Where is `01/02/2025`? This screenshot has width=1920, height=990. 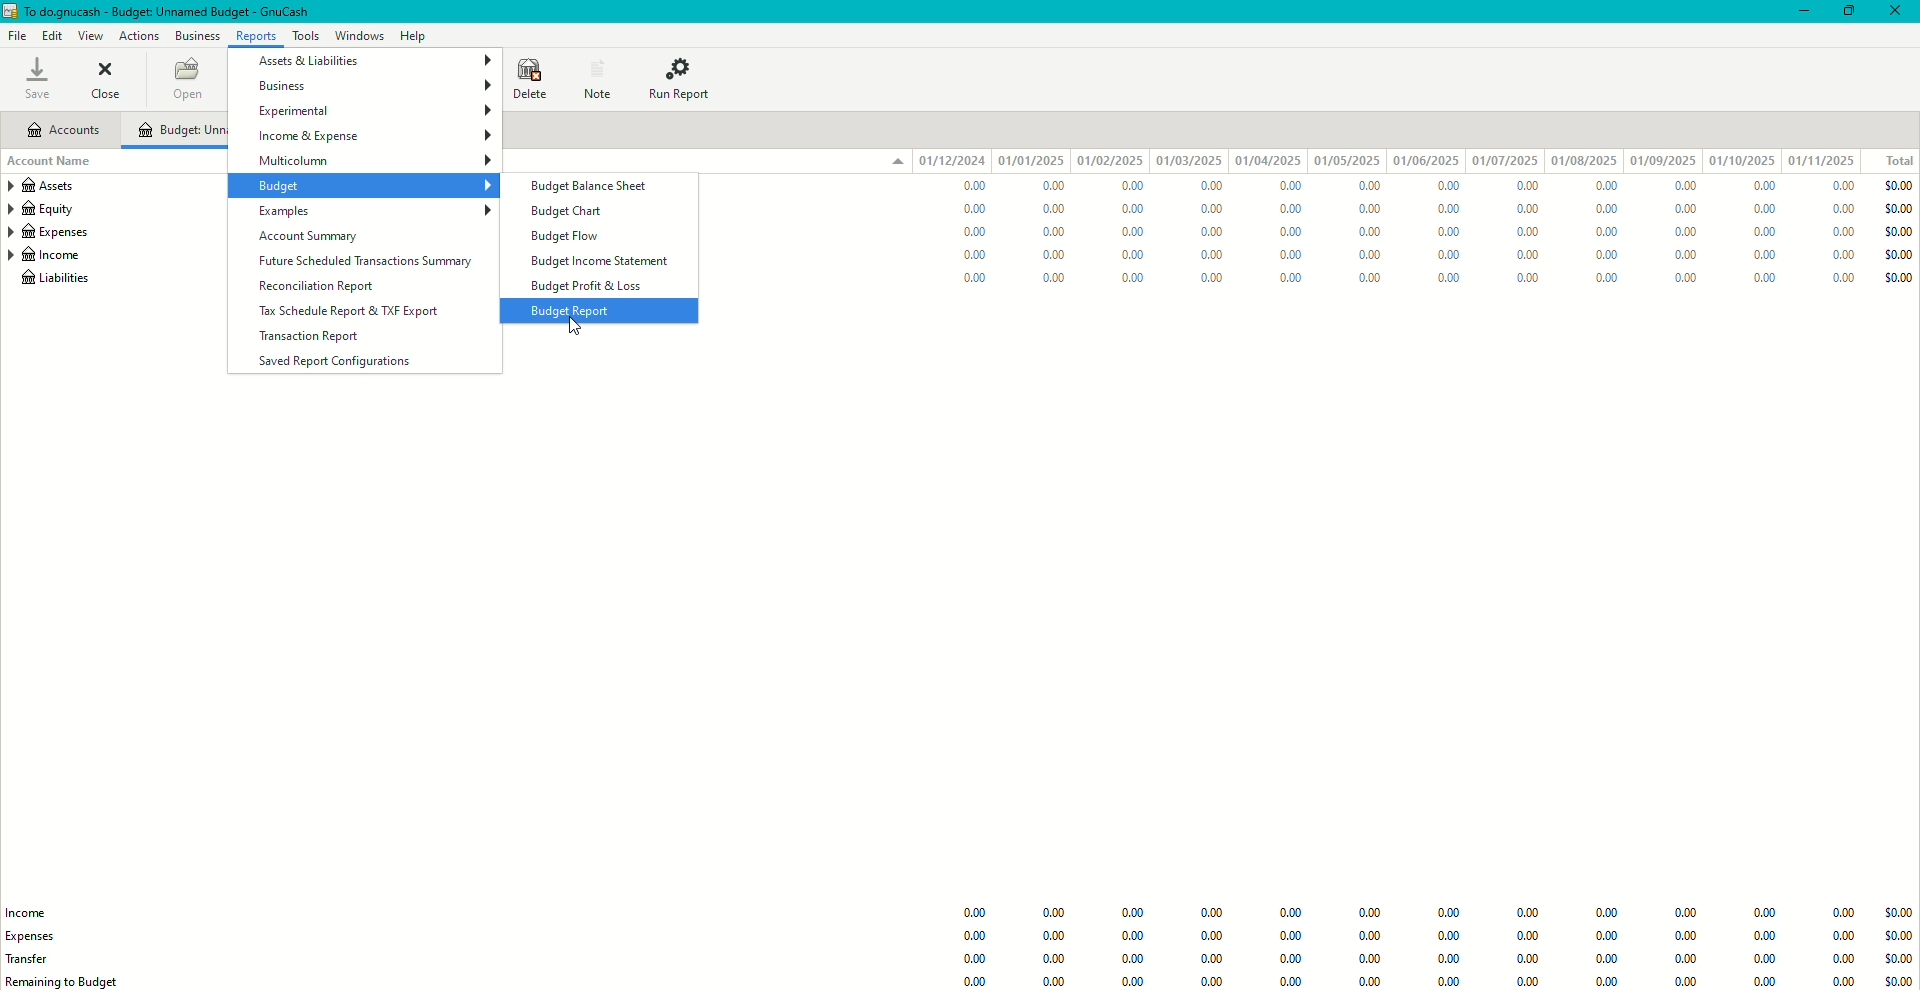
01/02/2025 is located at coordinates (1109, 161).